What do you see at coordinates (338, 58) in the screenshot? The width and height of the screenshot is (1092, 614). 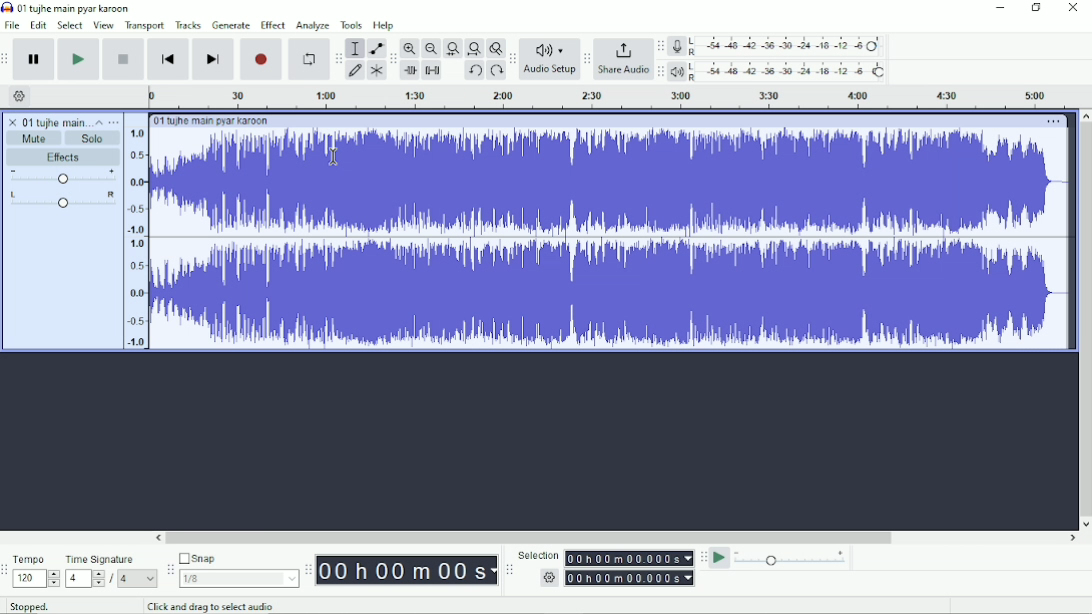 I see `Audacity tools toolbar` at bounding box center [338, 58].